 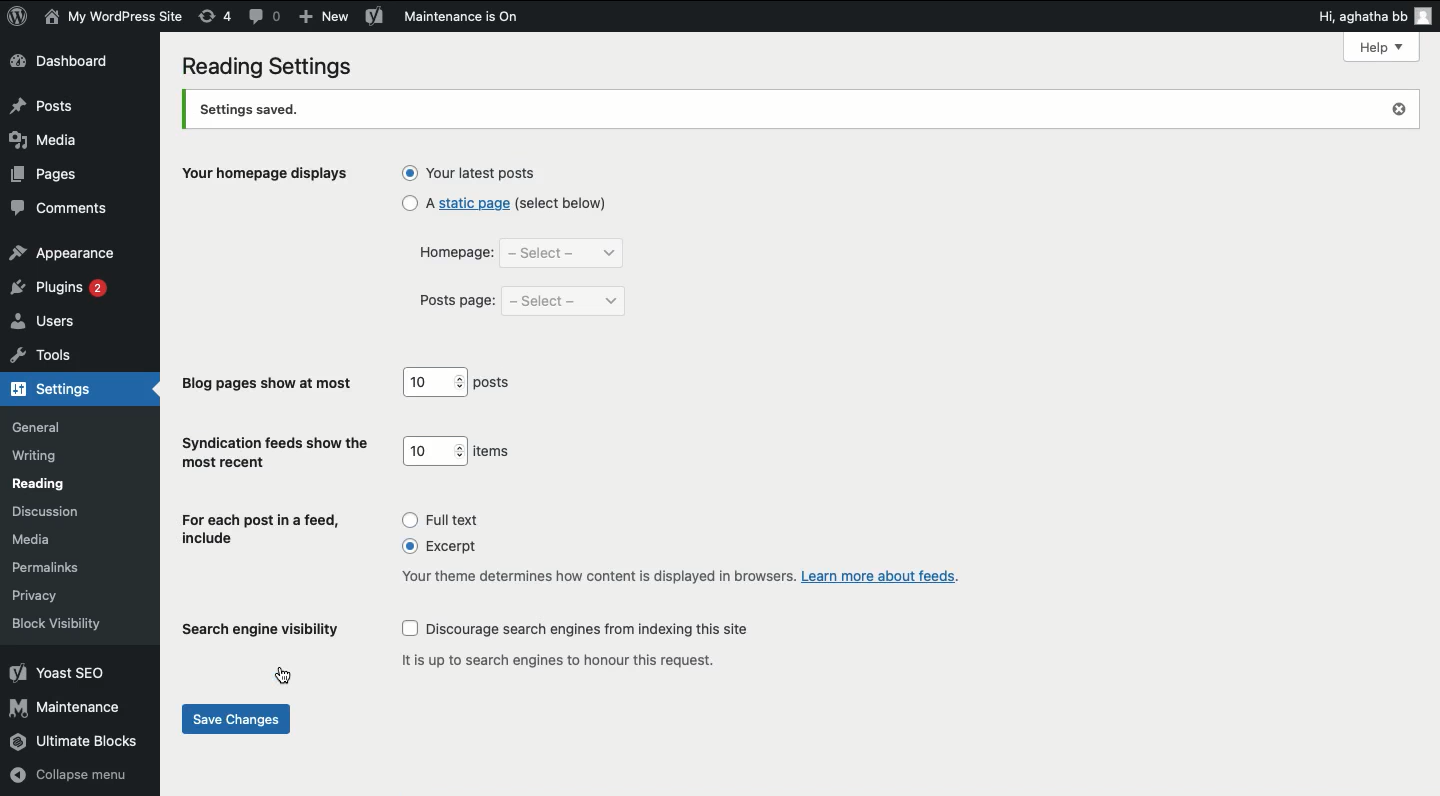 I want to click on search engine visibility , so click(x=270, y=629).